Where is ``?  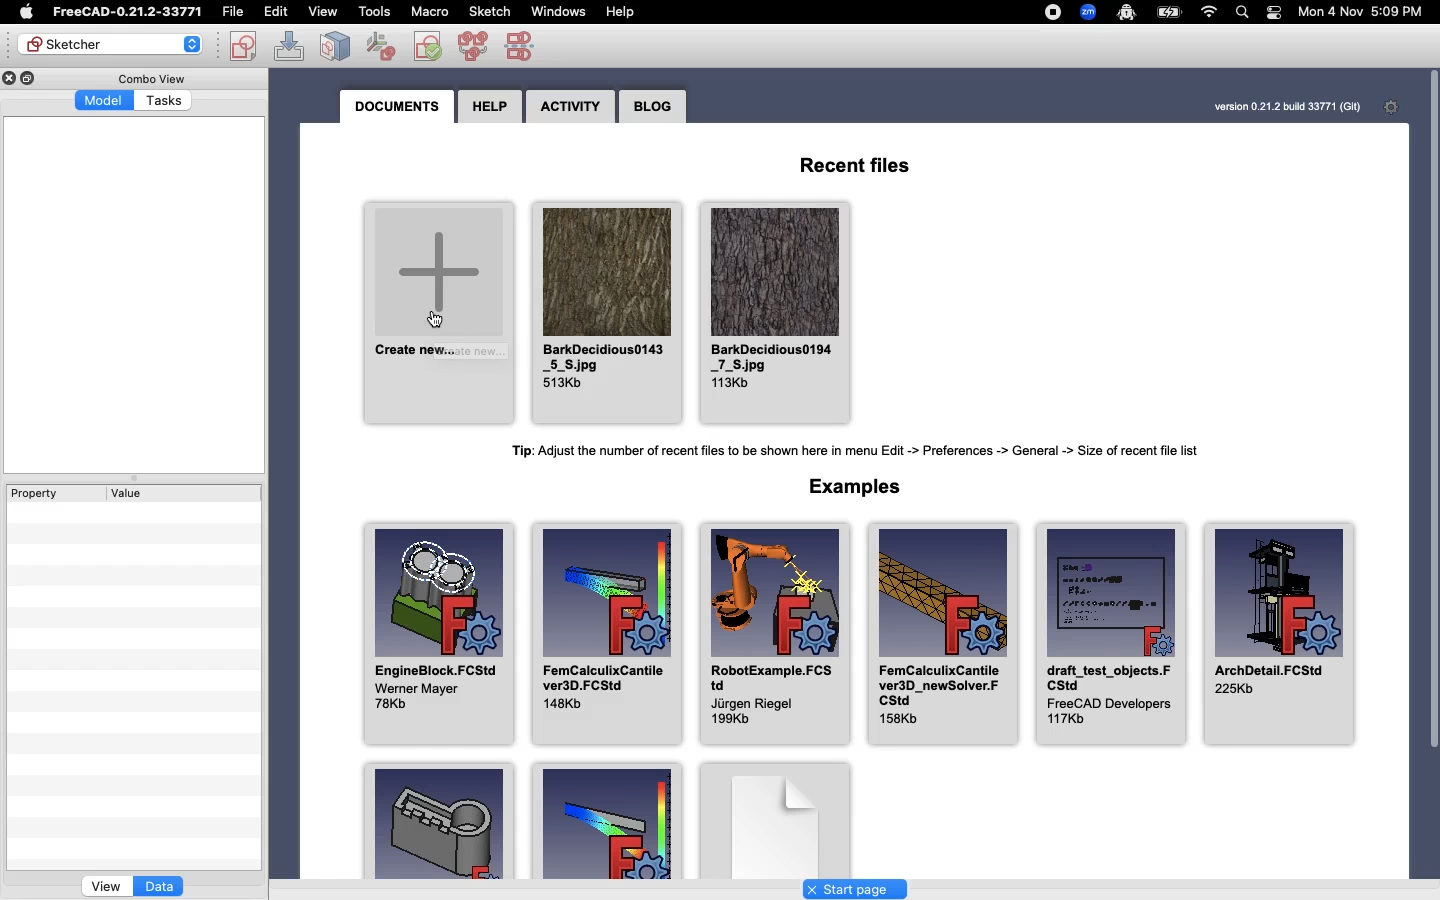  is located at coordinates (320, 12).